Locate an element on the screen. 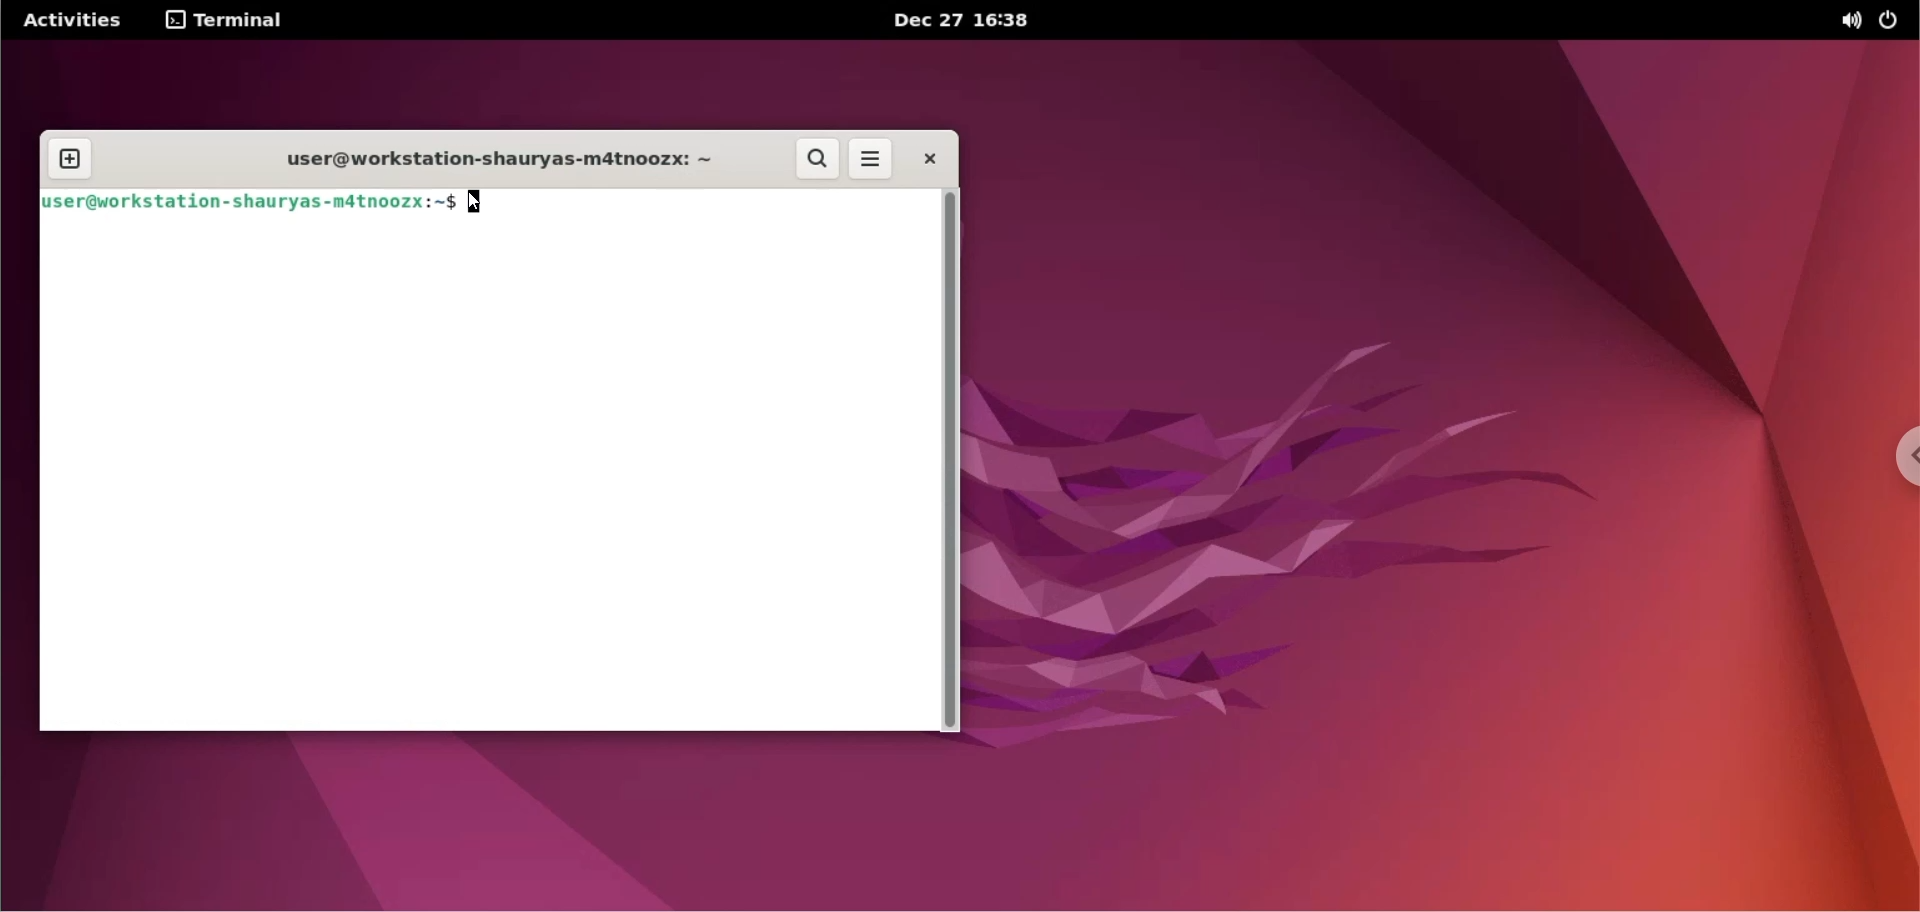 This screenshot has height=912, width=1920. Activities is located at coordinates (79, 19).